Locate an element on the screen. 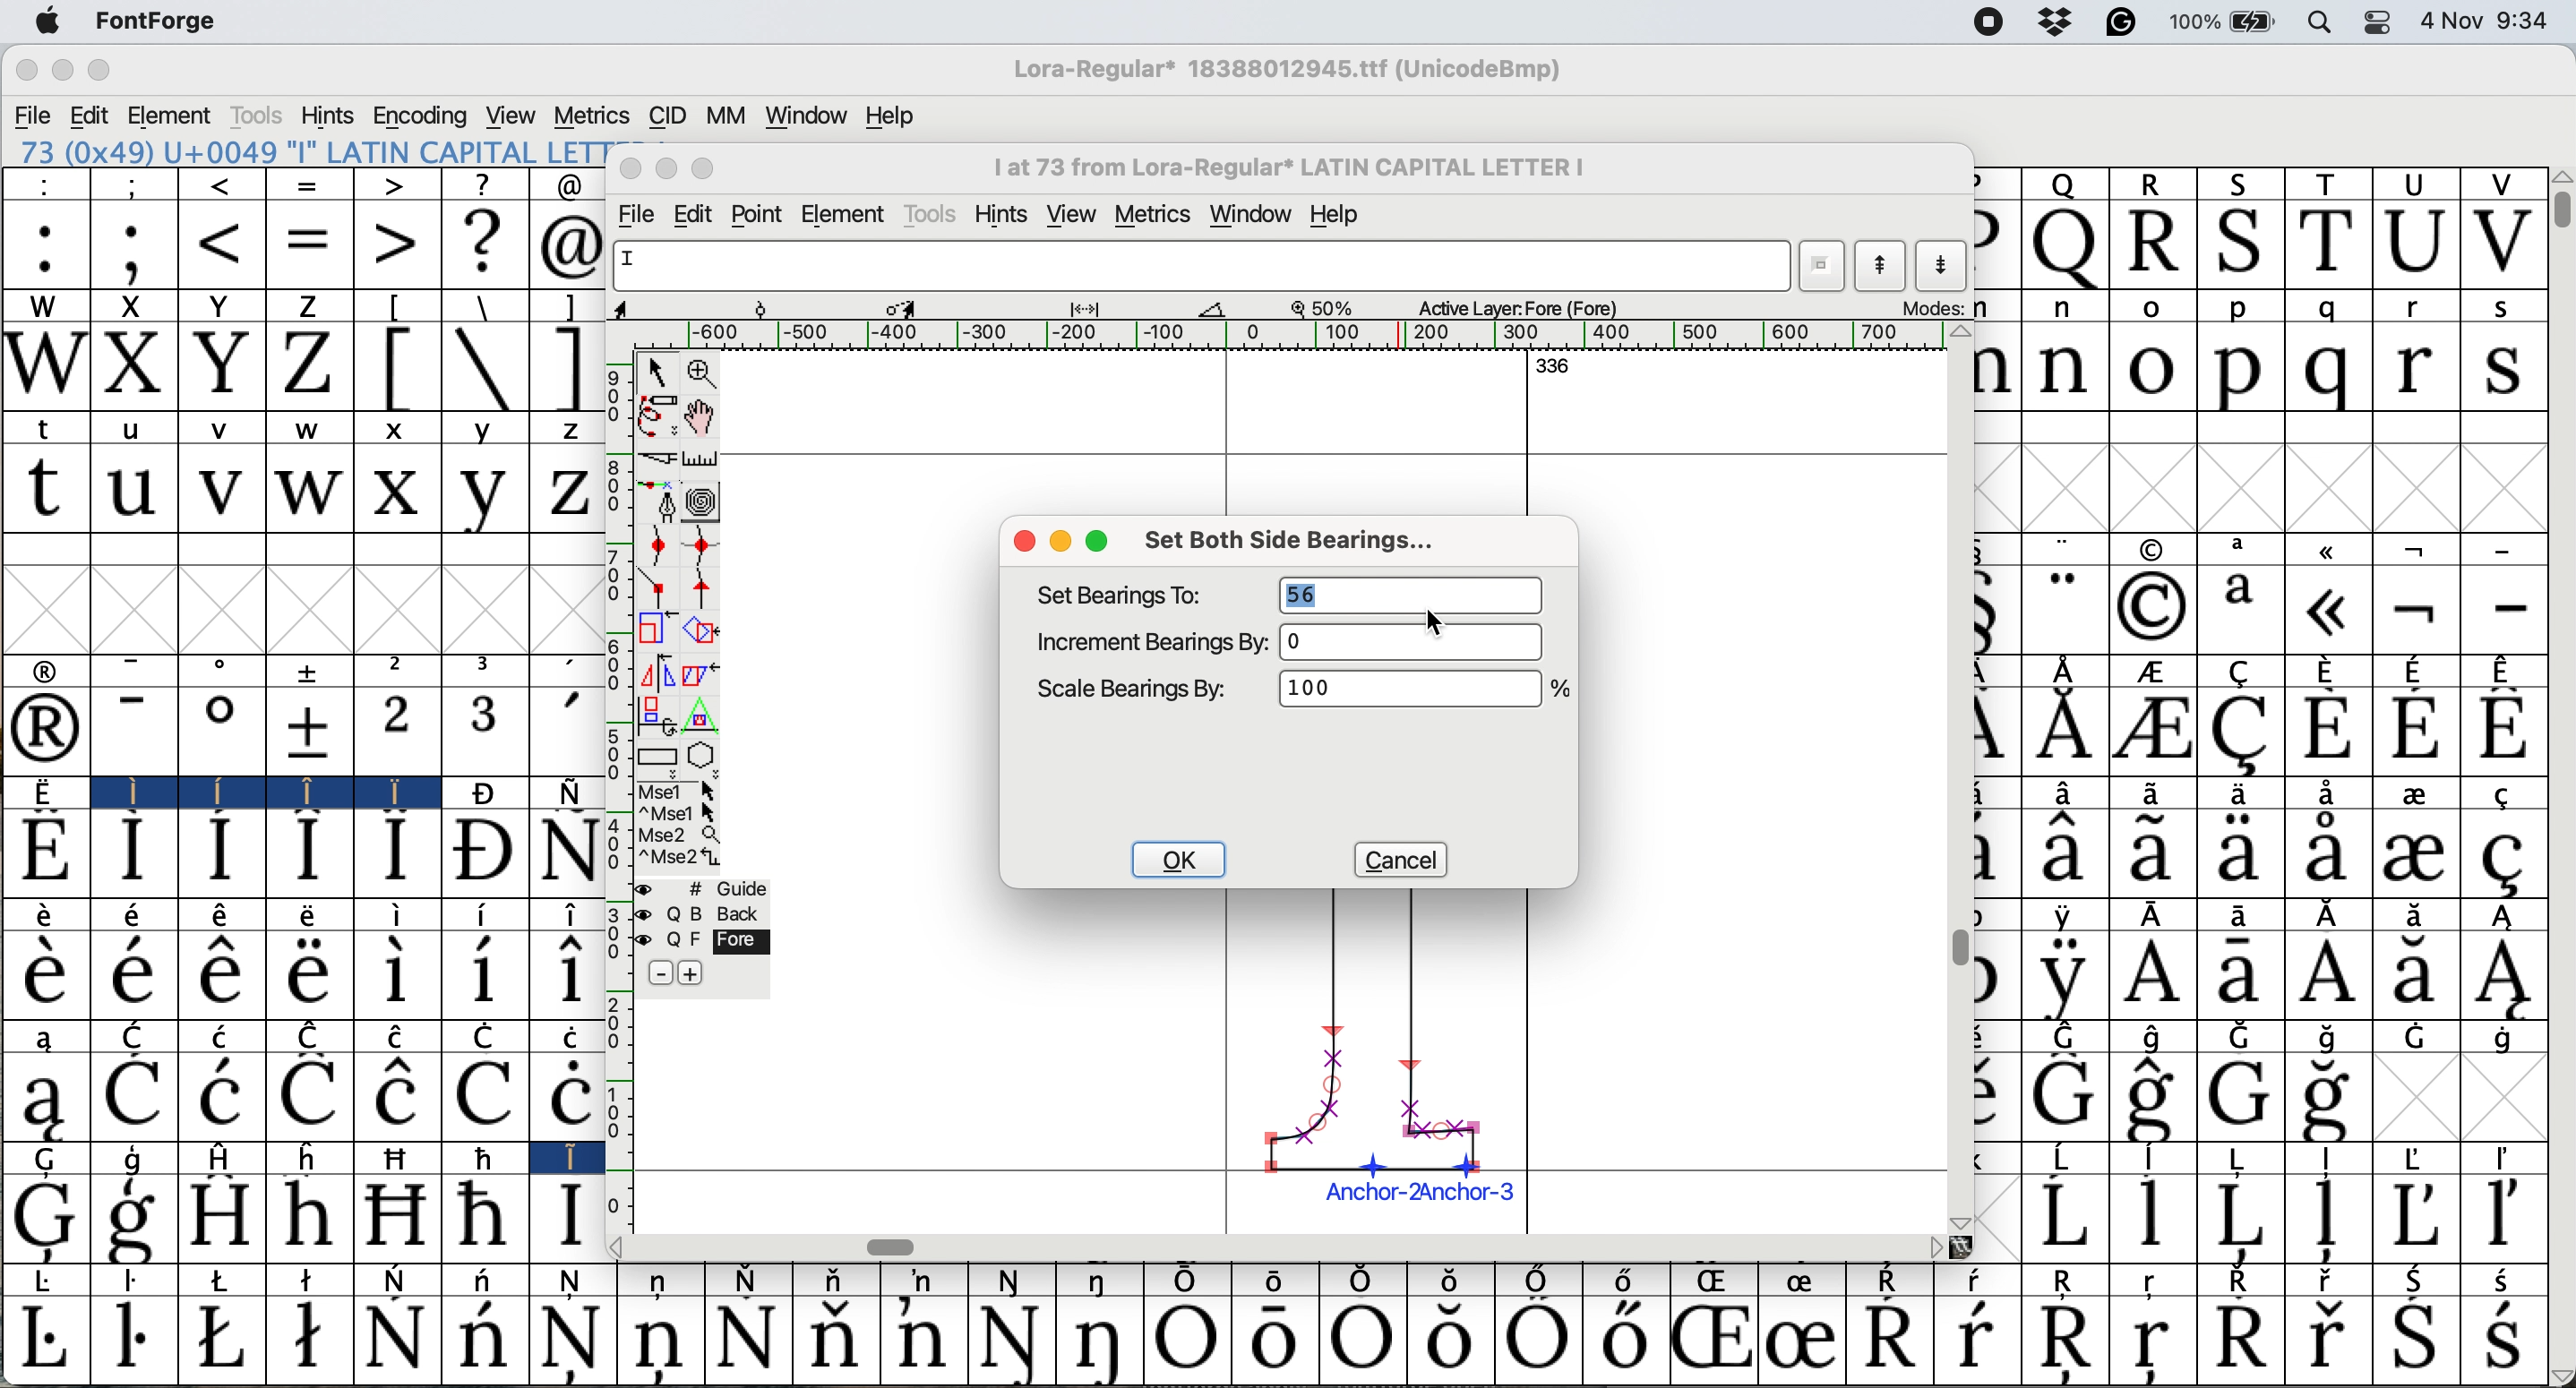 The height and width of the screenshot is (1388, 2576). Symbol is located at coordinates (833, 1281).